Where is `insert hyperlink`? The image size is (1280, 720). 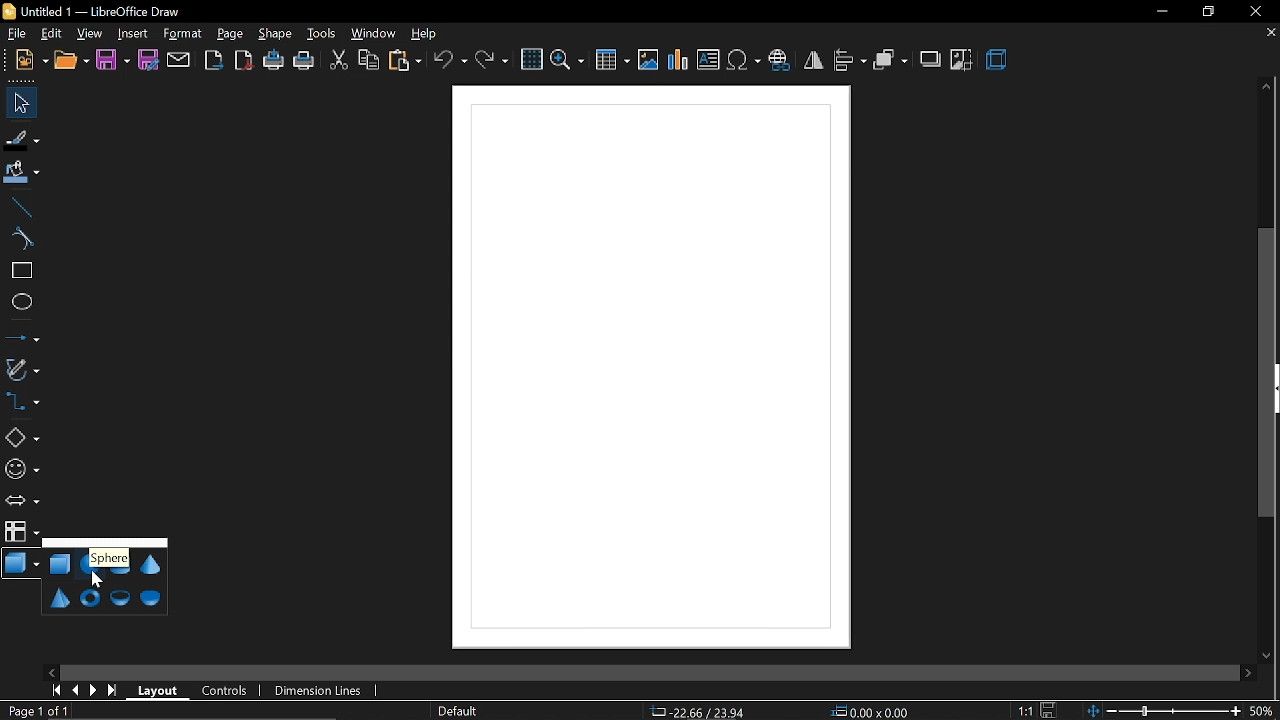 insert hyperlink is located at coordinates (782, 60).